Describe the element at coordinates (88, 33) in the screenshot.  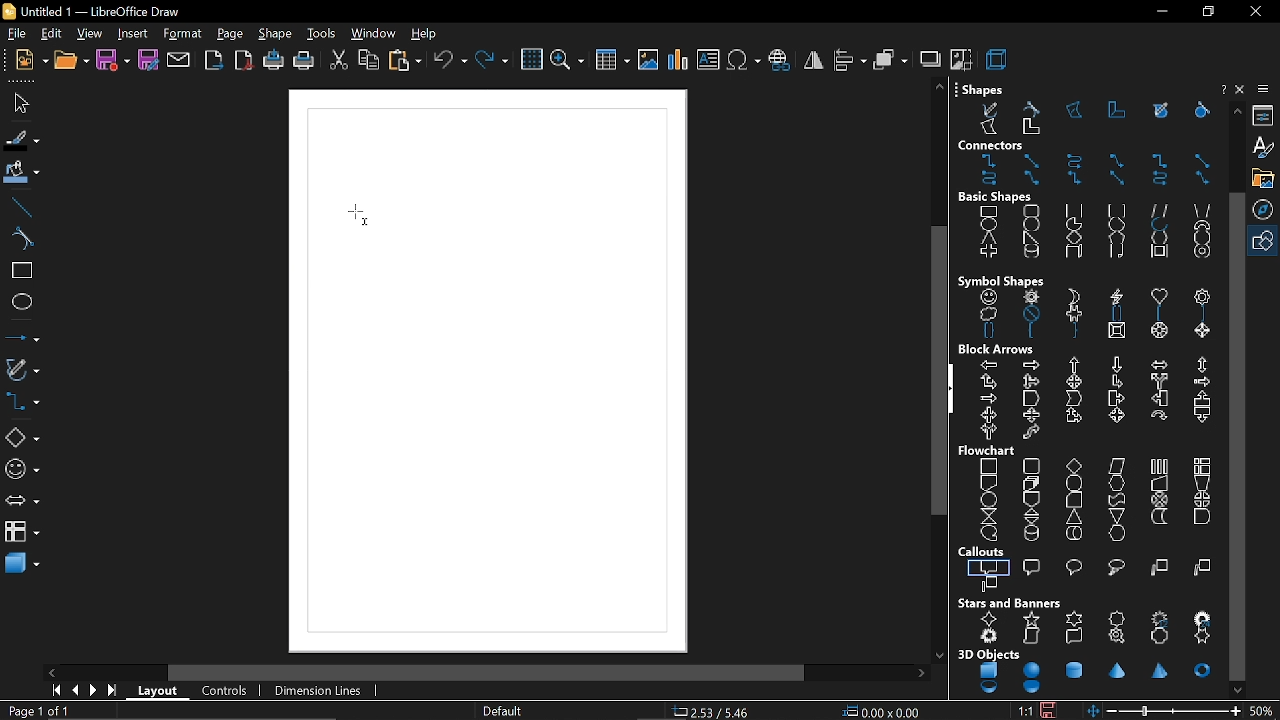
I see `view` at that location.